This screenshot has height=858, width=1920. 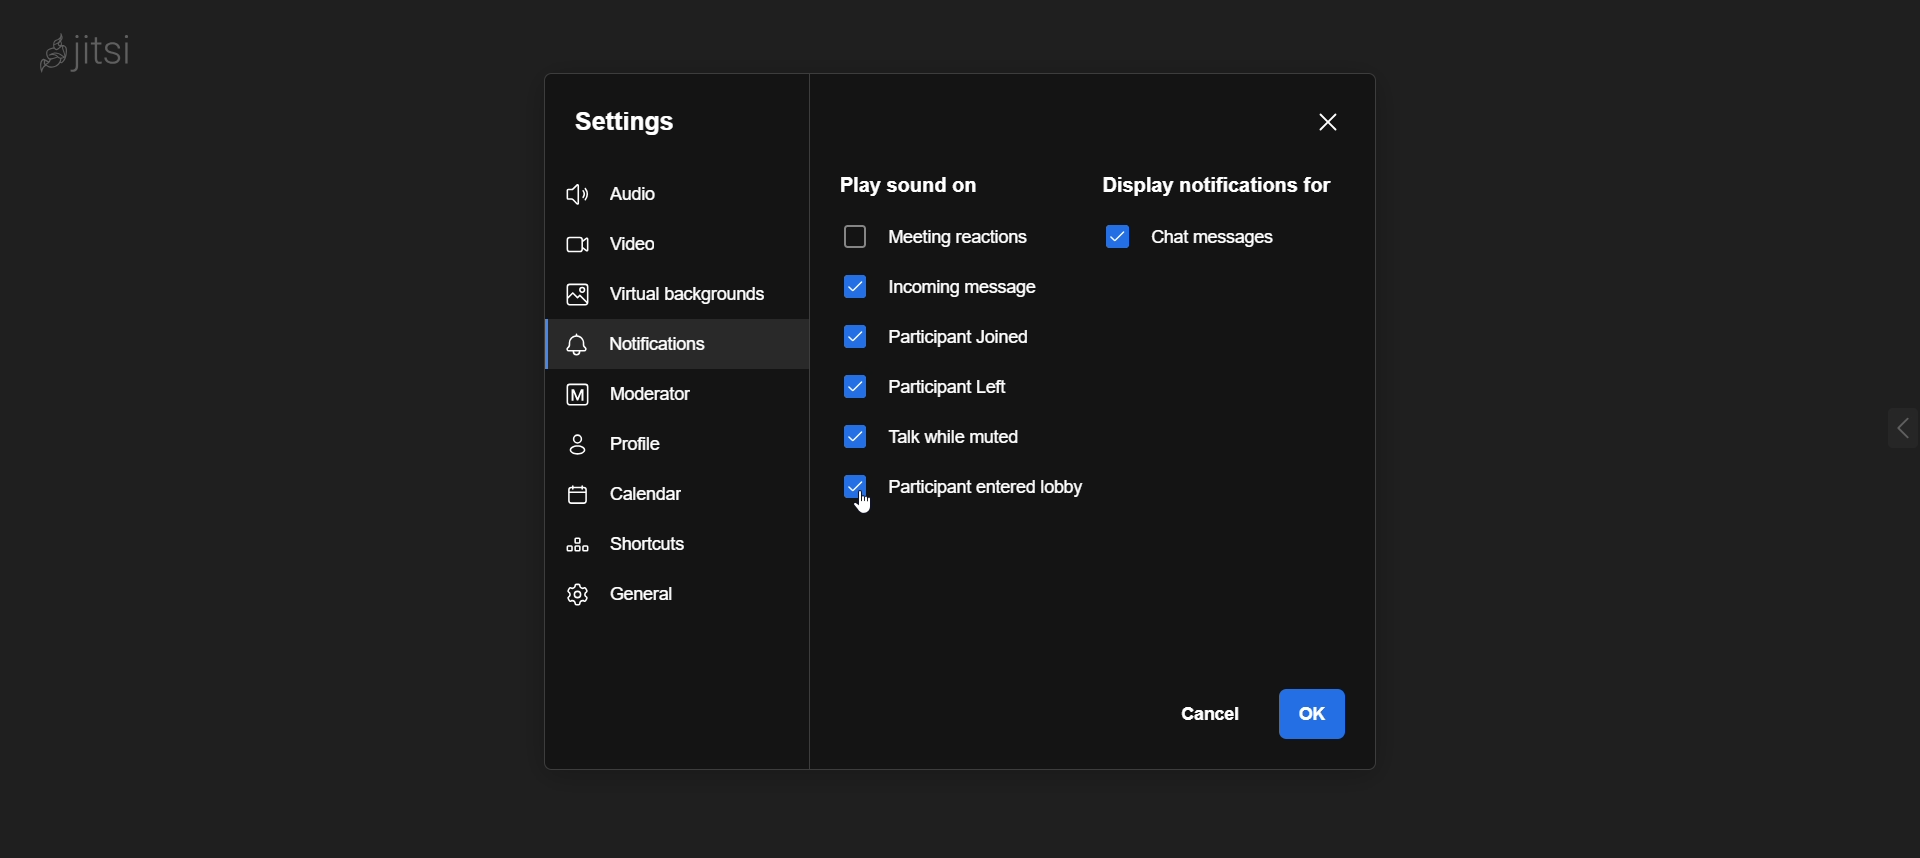 What do you see at coordinates (1221, 184) in the screenshot?
I see `Display Notification for` at bounding box center [1221, 184].